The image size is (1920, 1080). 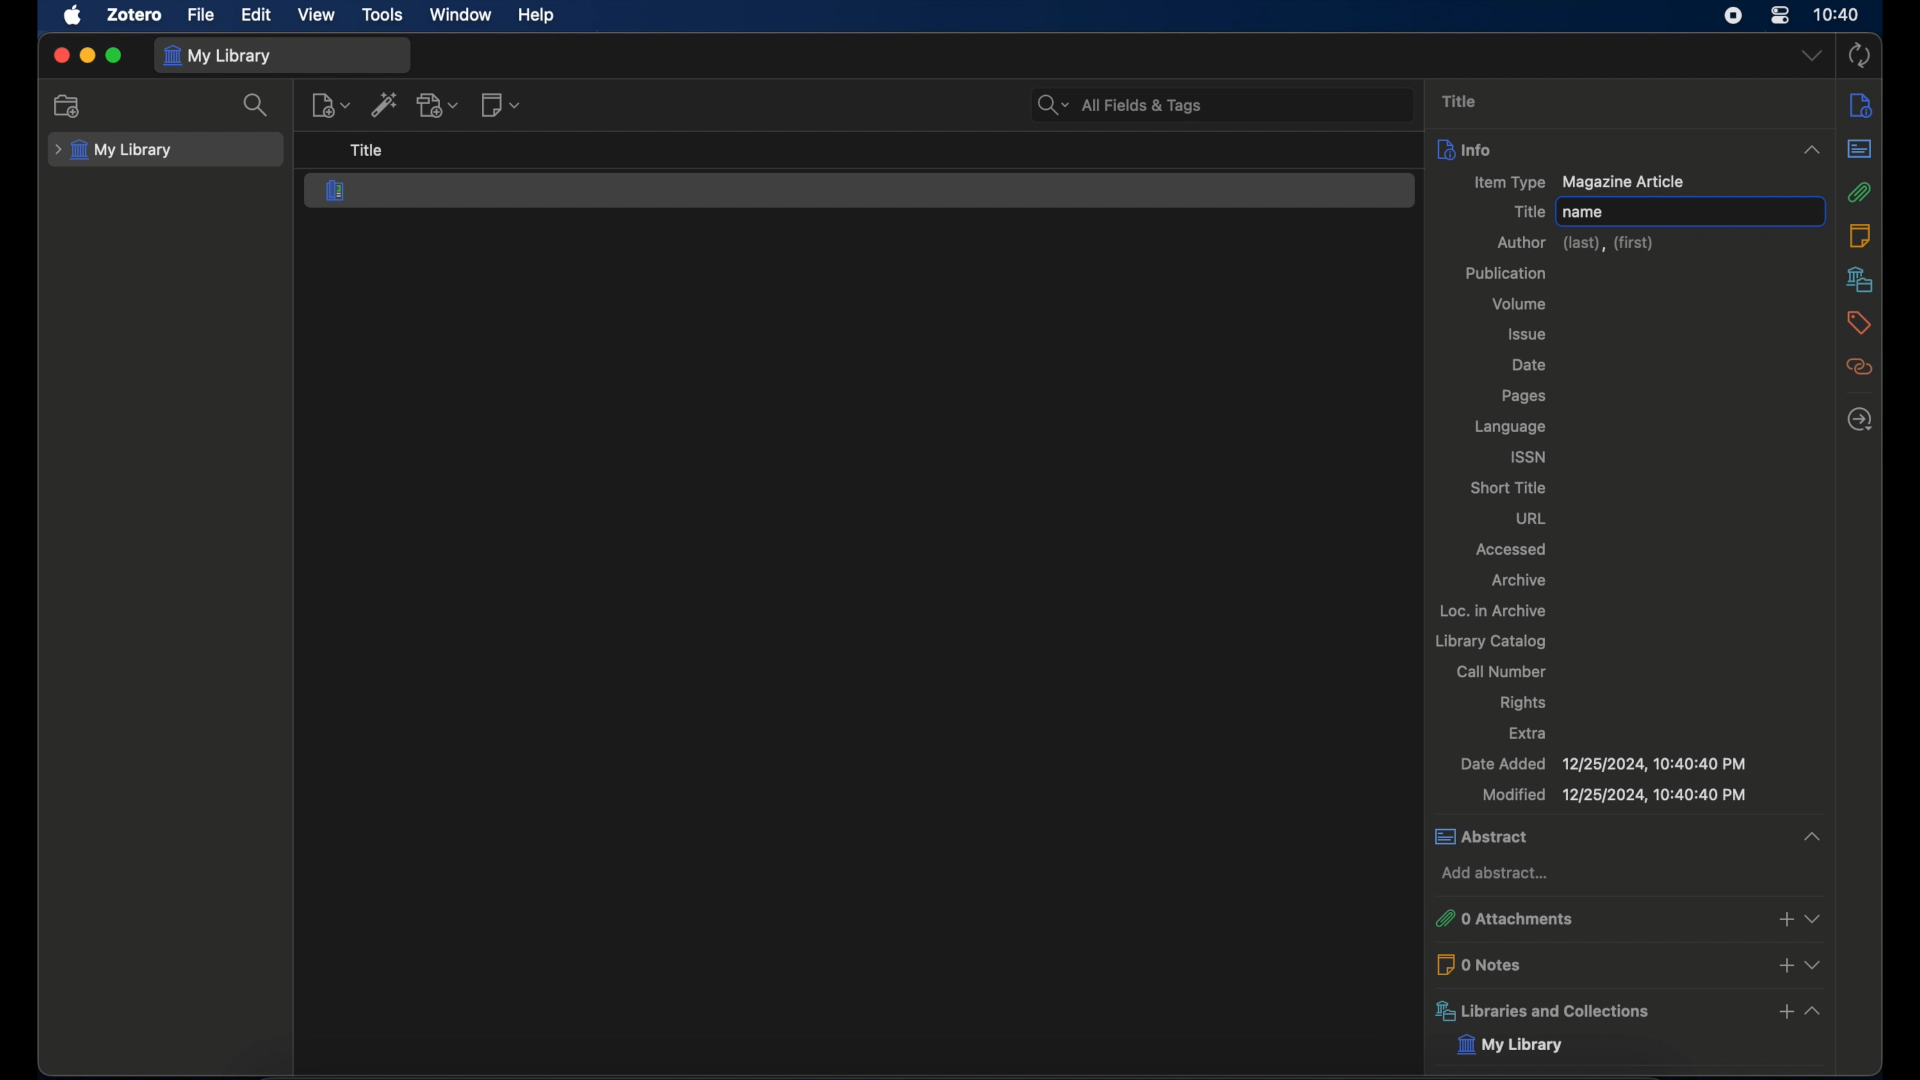 I want to click on search bar, so click(x=1120, y=105).